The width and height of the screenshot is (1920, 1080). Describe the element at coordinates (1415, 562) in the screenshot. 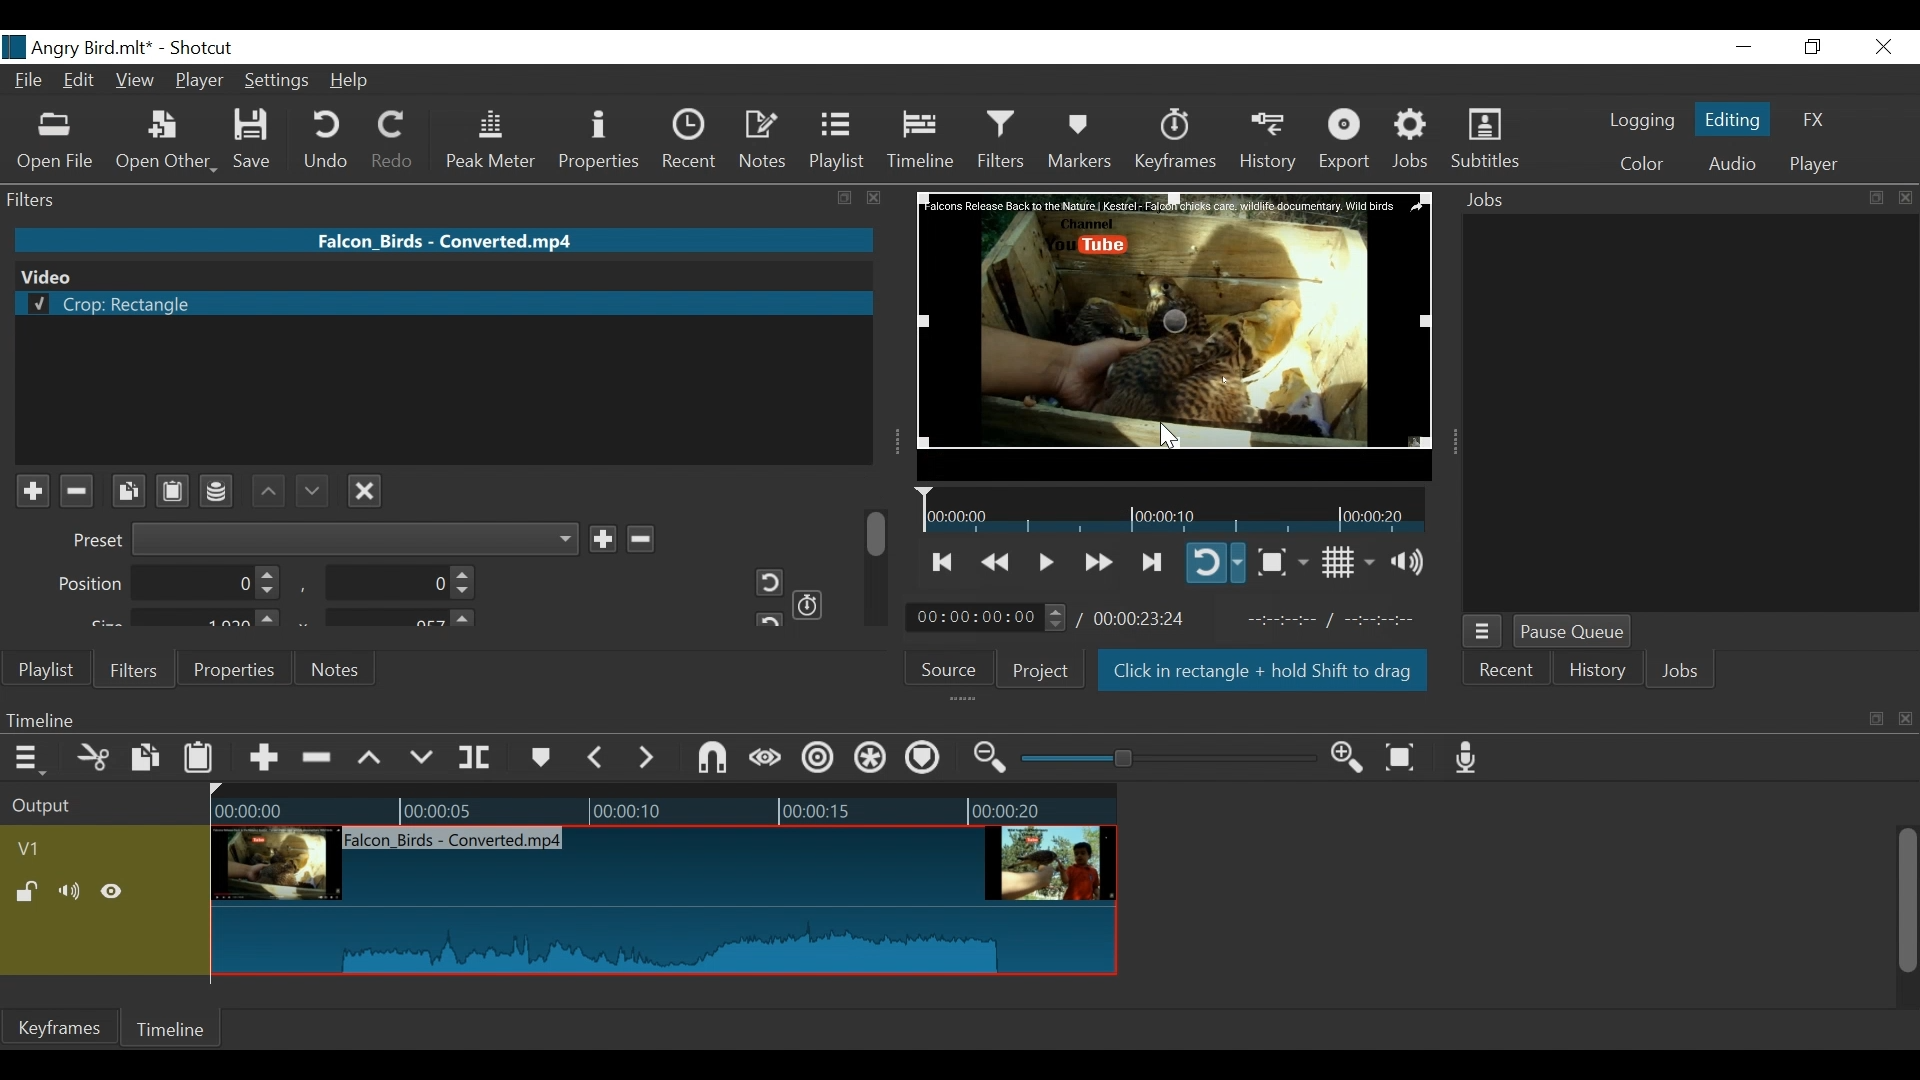

I see `Show volume control` at that location.